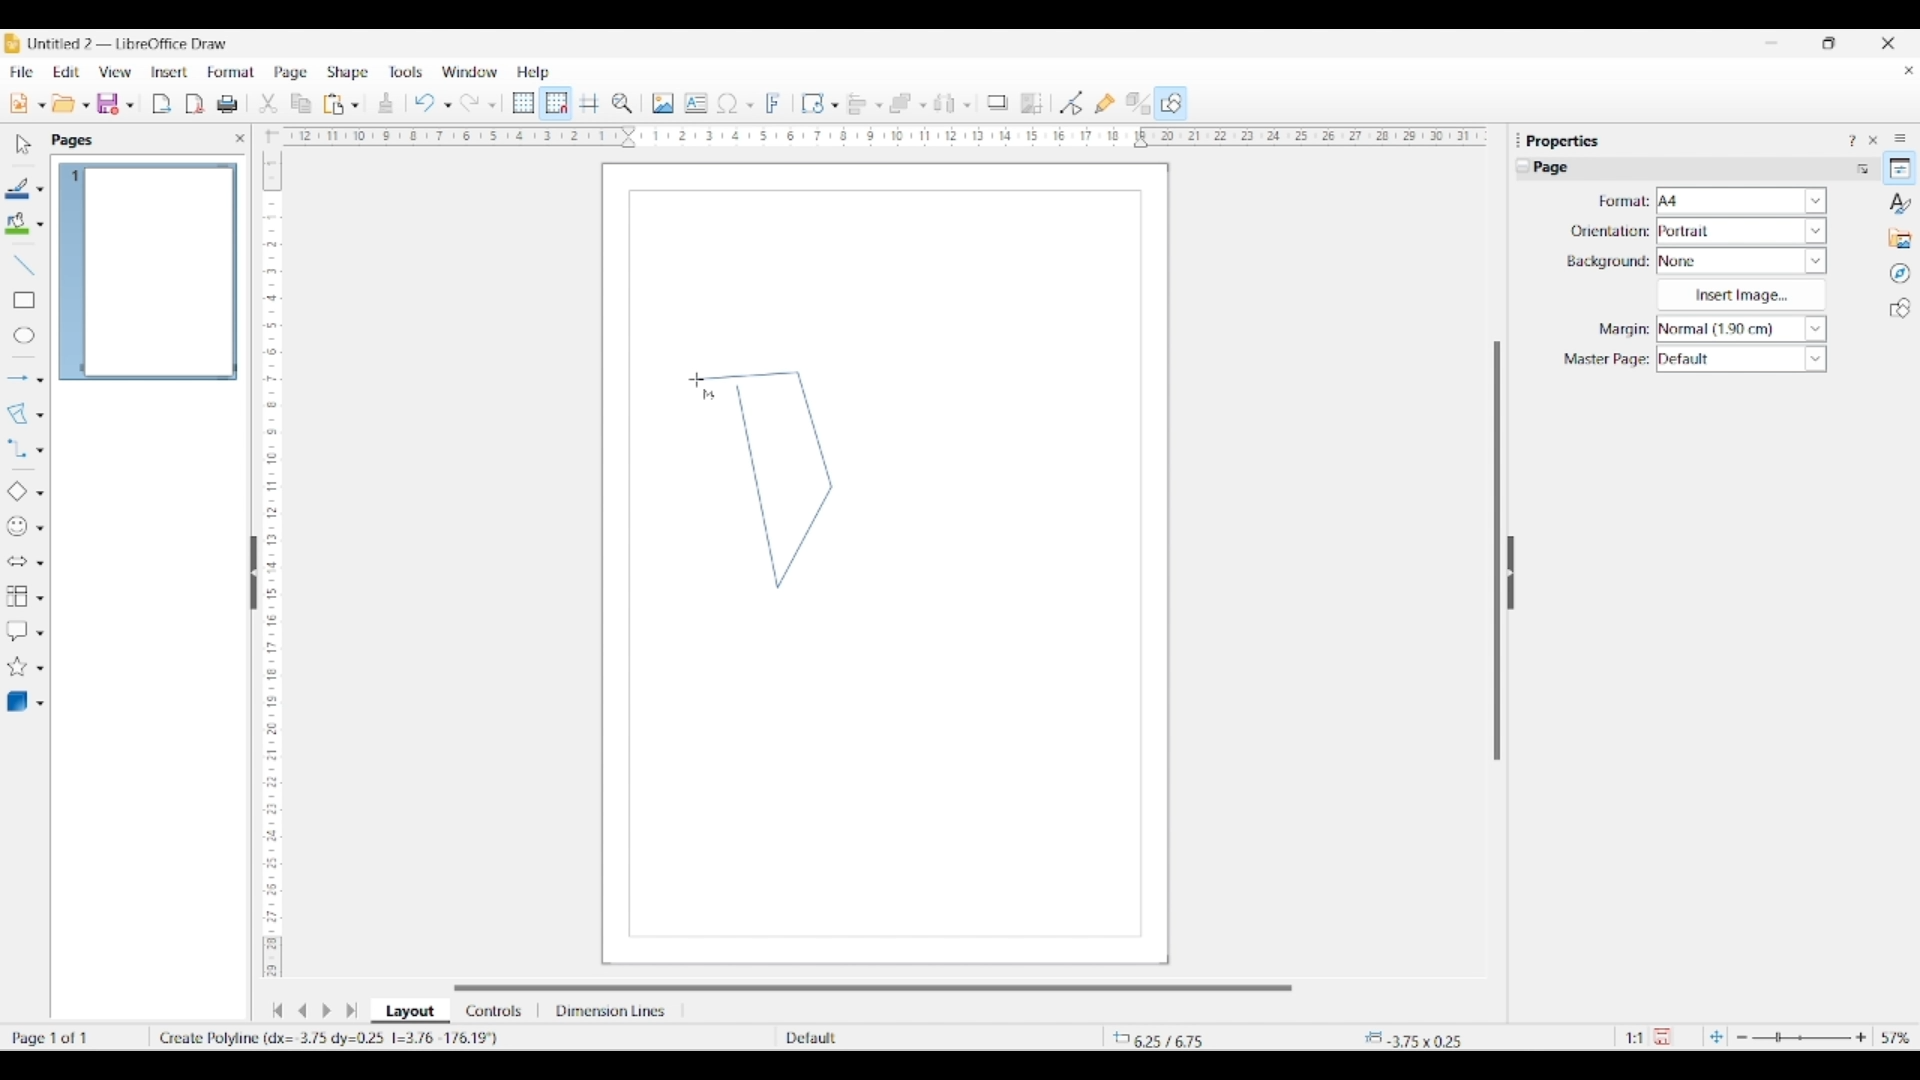  Describe the element at coordinates (40, 598) in the screenshot. I see `Flowchart options` at that location.